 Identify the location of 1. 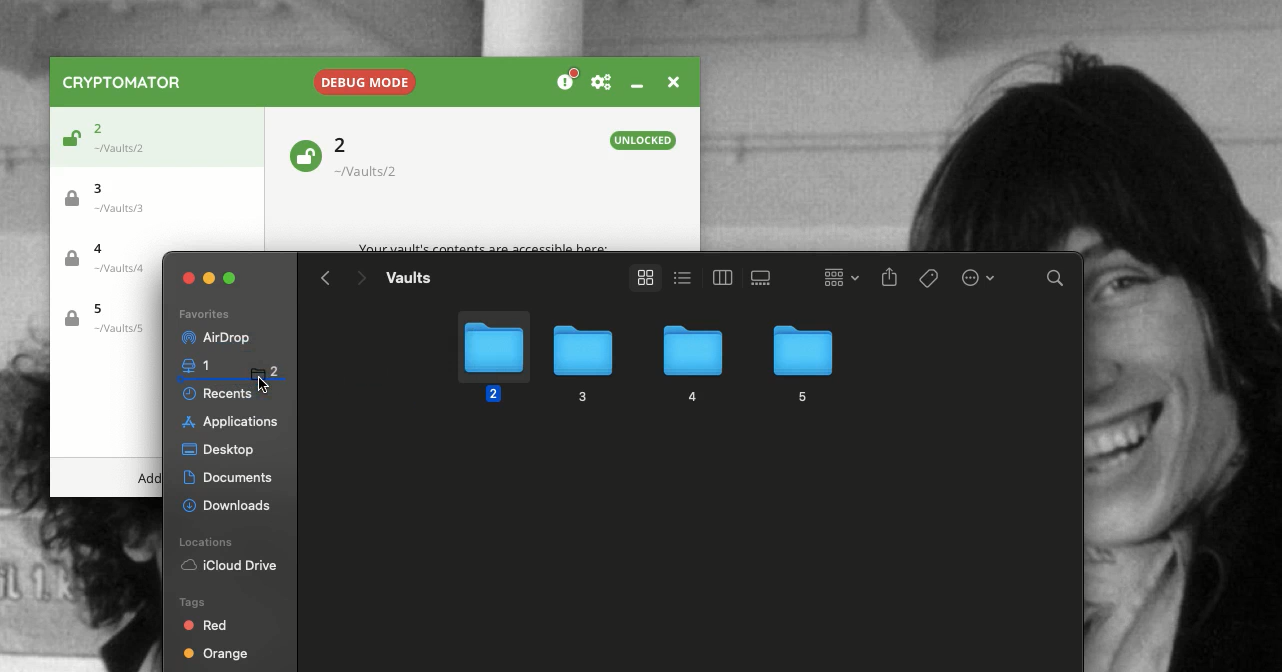
(188, 363).